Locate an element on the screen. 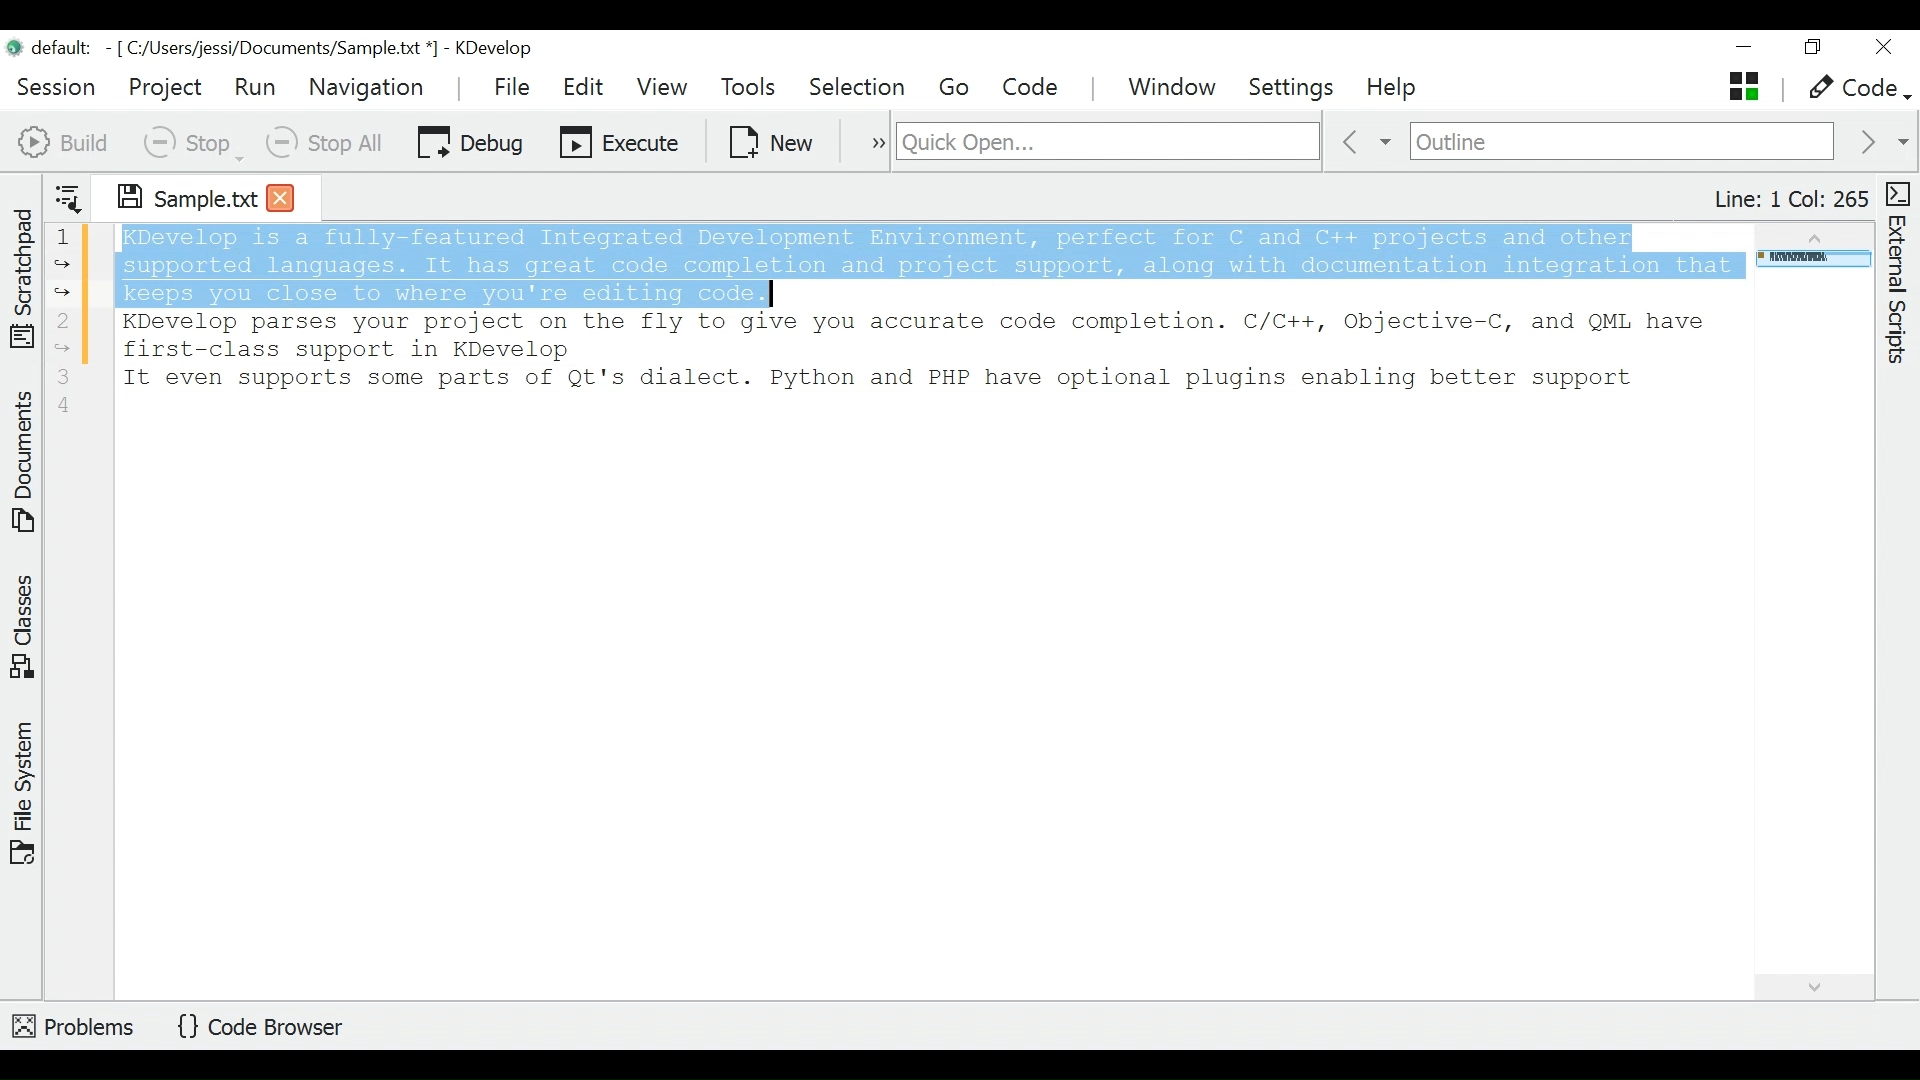 Image resolution: width=1920 pixels, height=1080 pixels. minimize is located at coordinates (1747, 49).